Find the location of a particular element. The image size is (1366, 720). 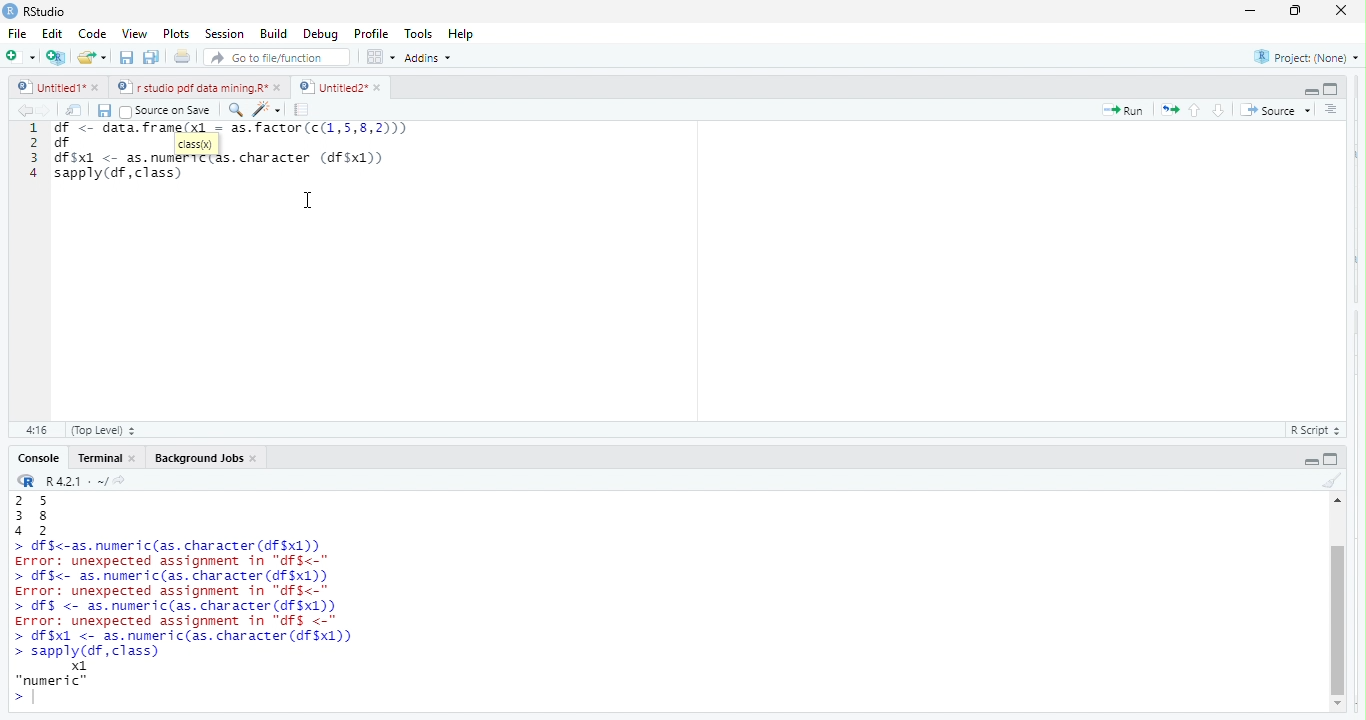

 Addins is located at coordinates (432, 58).